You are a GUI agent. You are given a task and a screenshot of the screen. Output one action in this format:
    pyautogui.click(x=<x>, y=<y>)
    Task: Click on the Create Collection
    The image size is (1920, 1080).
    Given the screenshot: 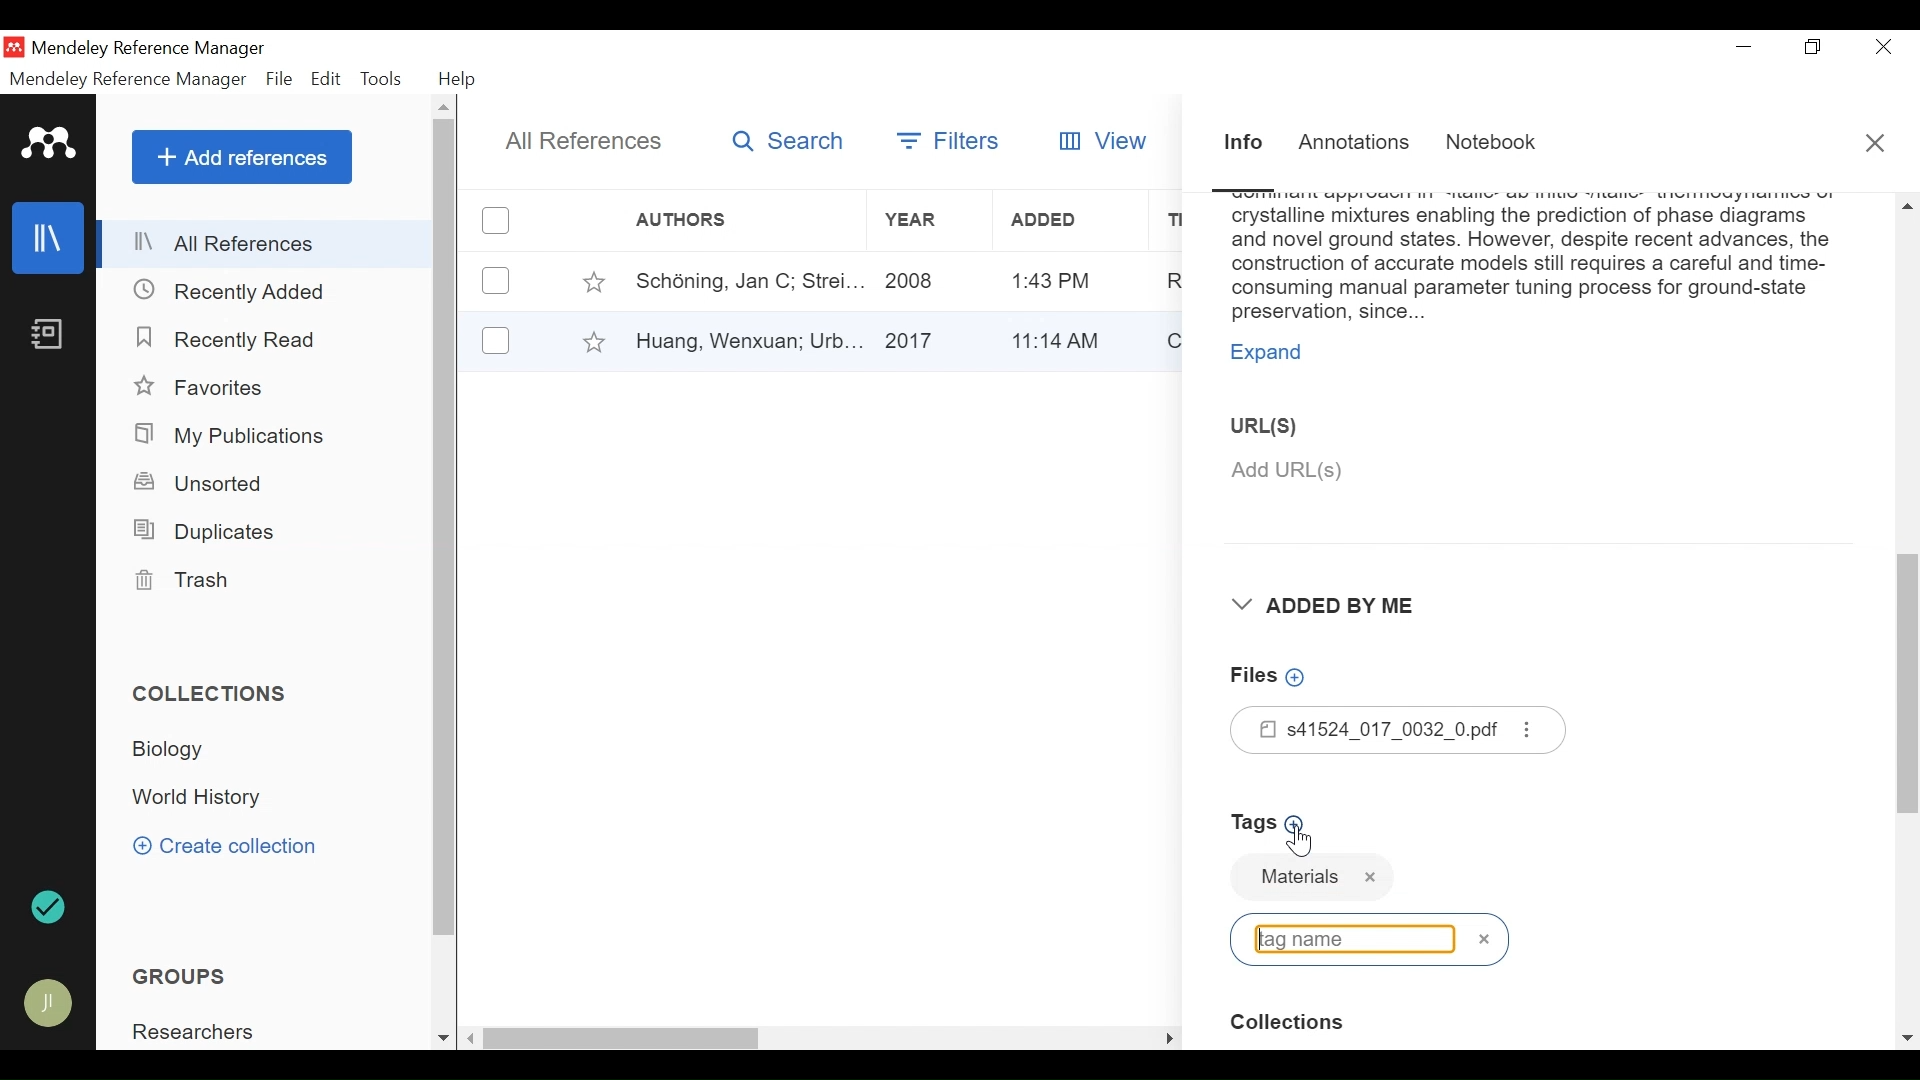 What is the action you would take?
    pyautogui.click(x=225, y=845)
    